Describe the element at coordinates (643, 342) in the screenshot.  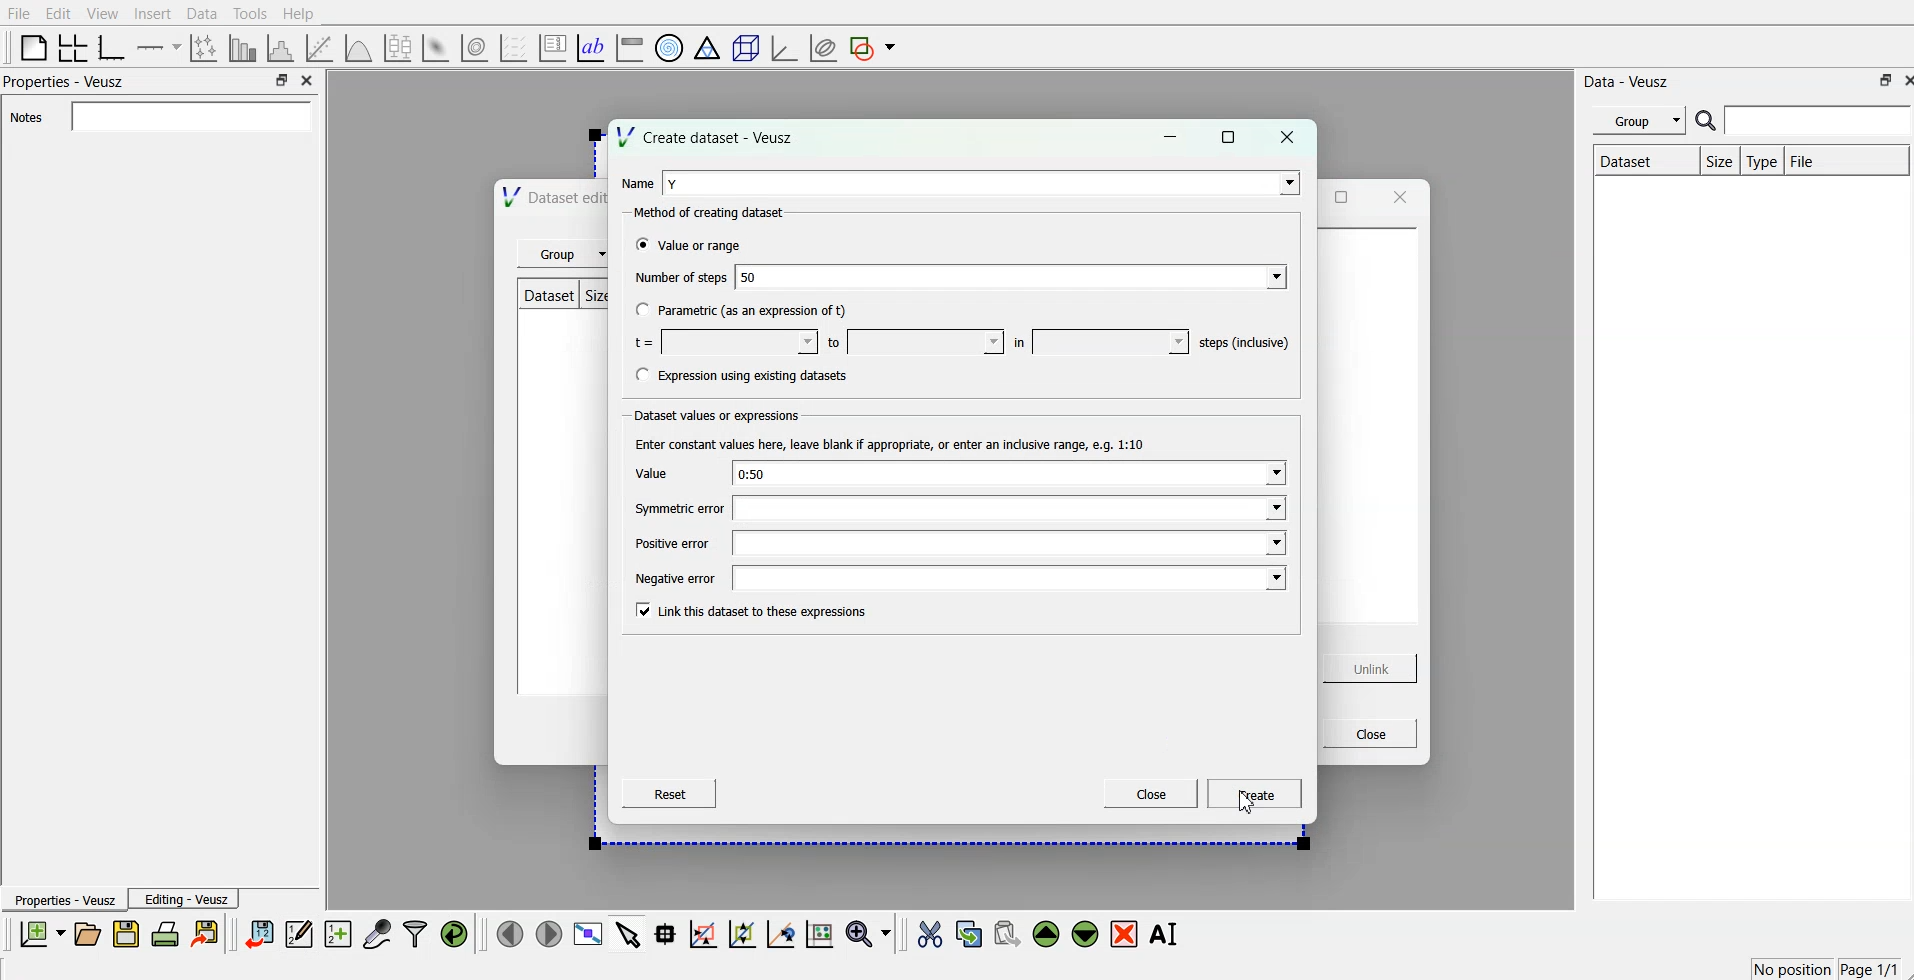
I see `t=` at that location.